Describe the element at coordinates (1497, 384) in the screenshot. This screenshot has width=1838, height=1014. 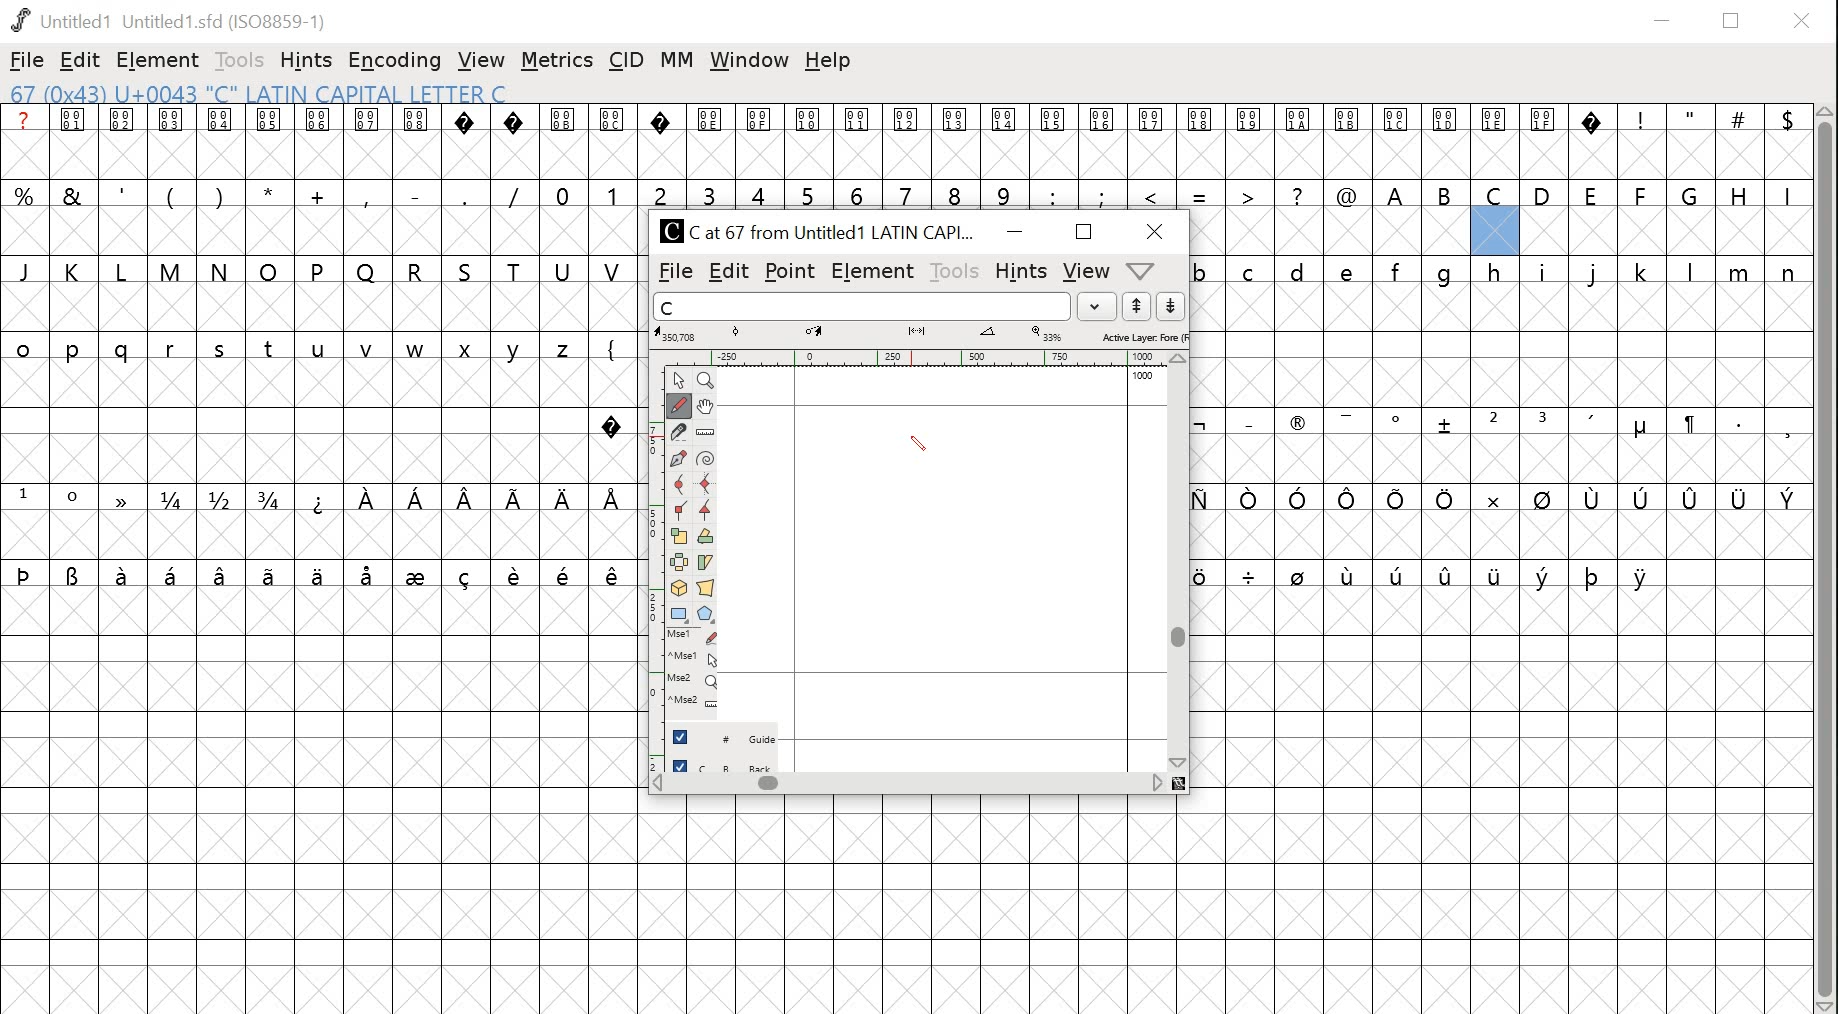
I see `glyphs` at that location.